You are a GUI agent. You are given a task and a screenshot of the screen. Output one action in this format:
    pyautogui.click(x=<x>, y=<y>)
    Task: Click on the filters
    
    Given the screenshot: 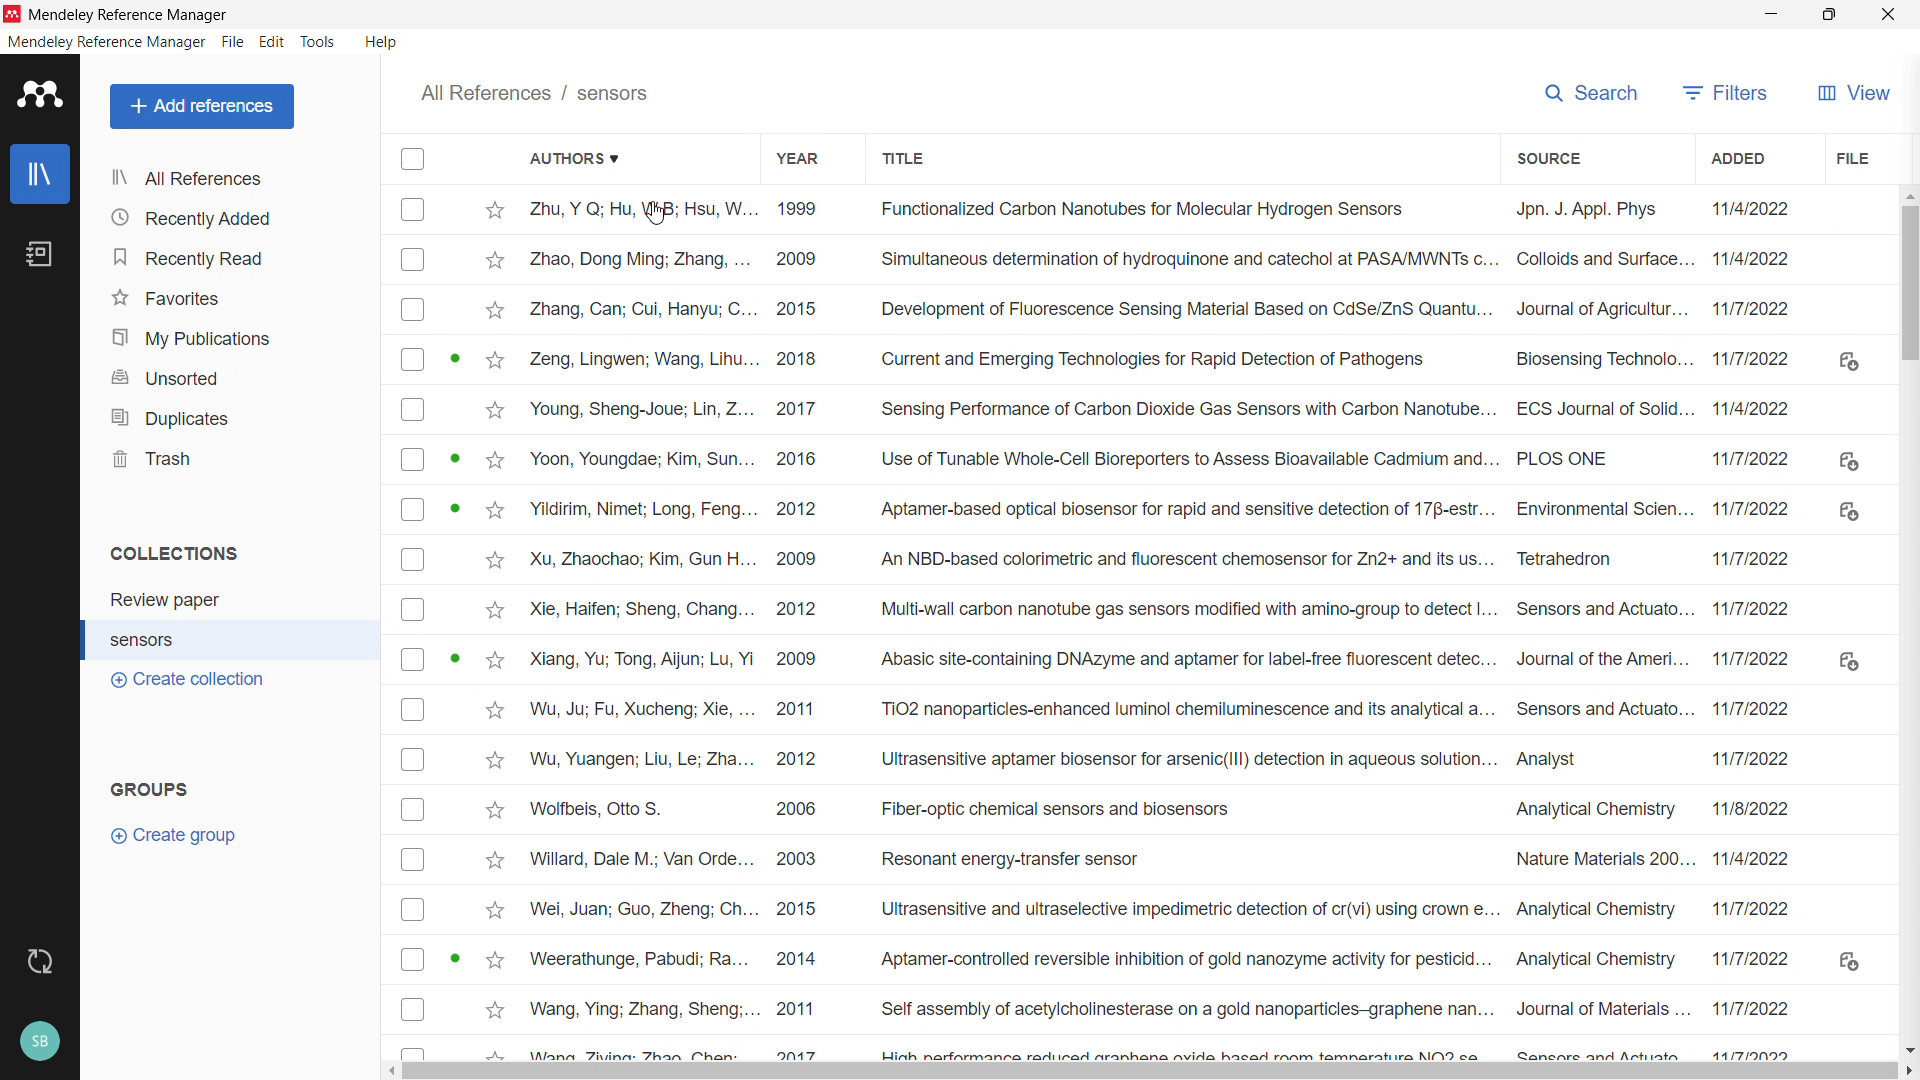 What is the action you would take?
    pyautogui.click(x=1724, y=92)
    